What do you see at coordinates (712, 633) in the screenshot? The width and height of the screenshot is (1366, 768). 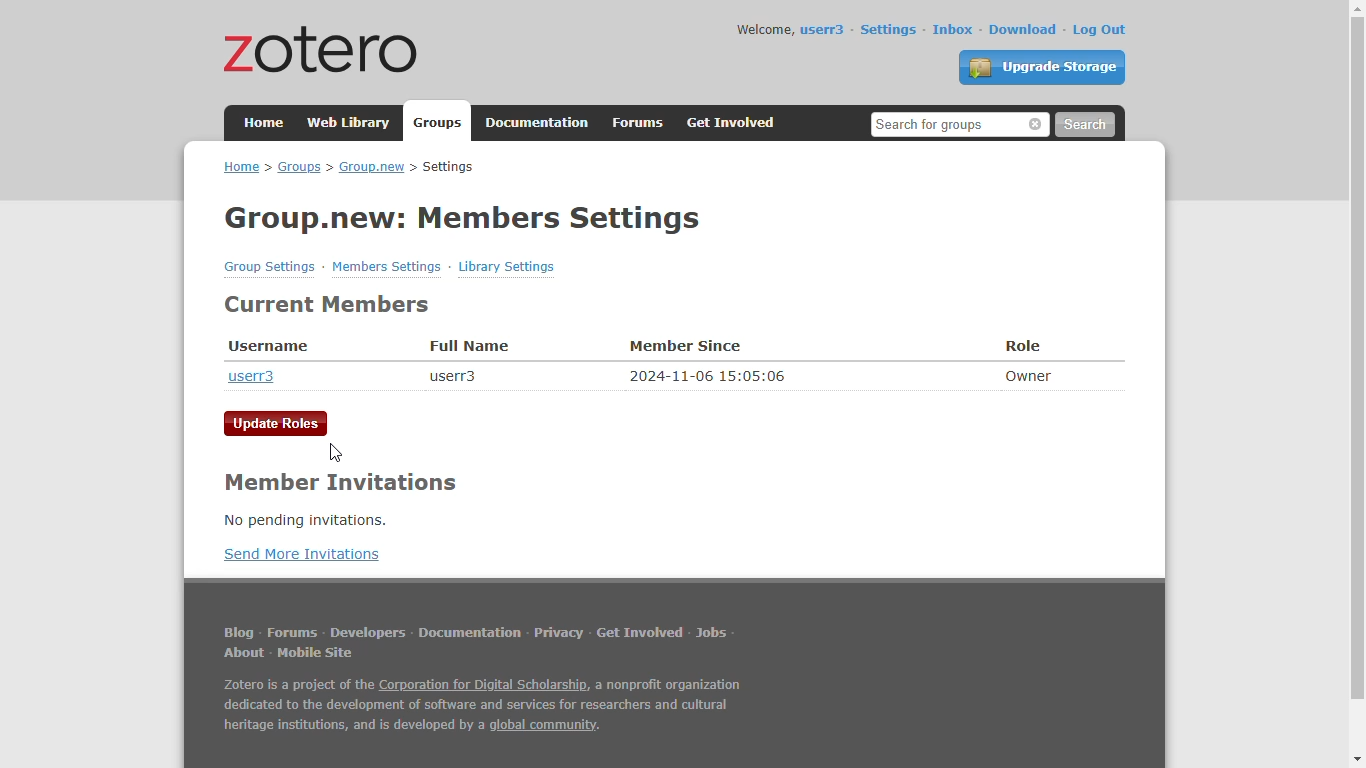 I see `jobs` at bounding box center [712, 633].